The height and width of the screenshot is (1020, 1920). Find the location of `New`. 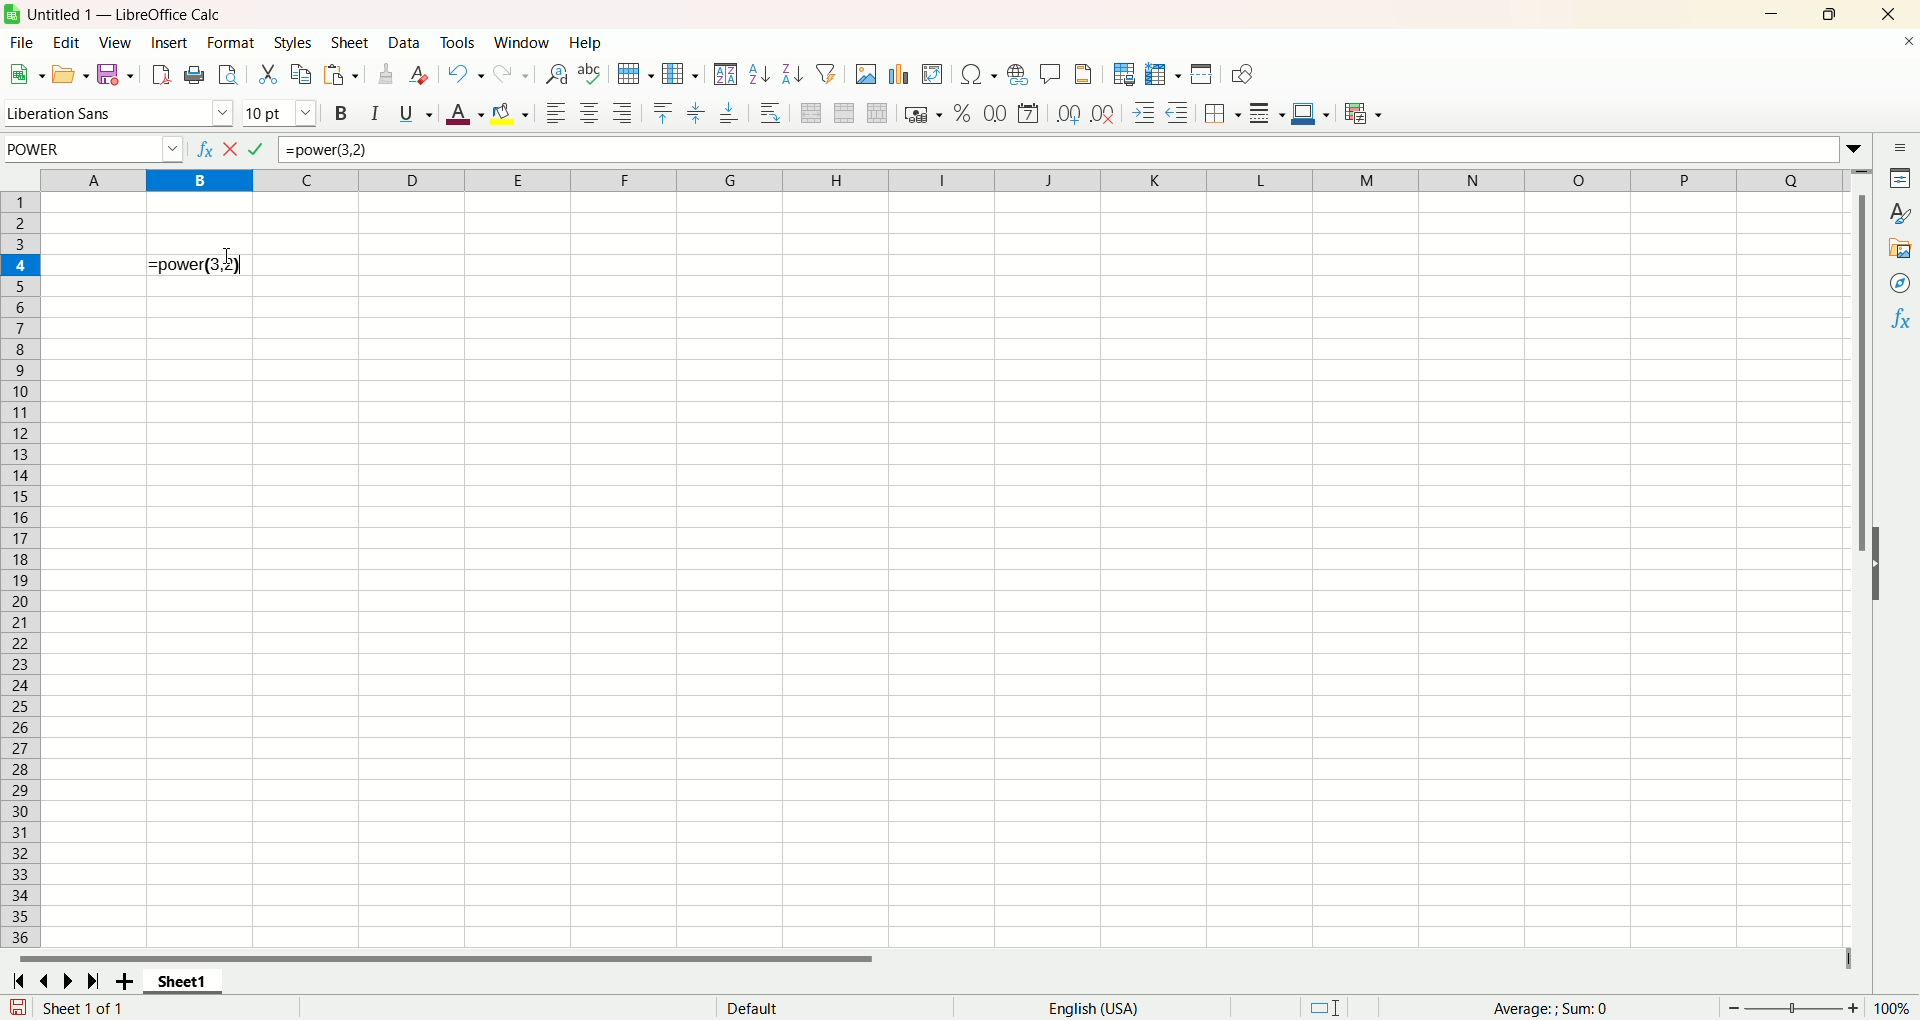

New is located at coordinates (26, 73).